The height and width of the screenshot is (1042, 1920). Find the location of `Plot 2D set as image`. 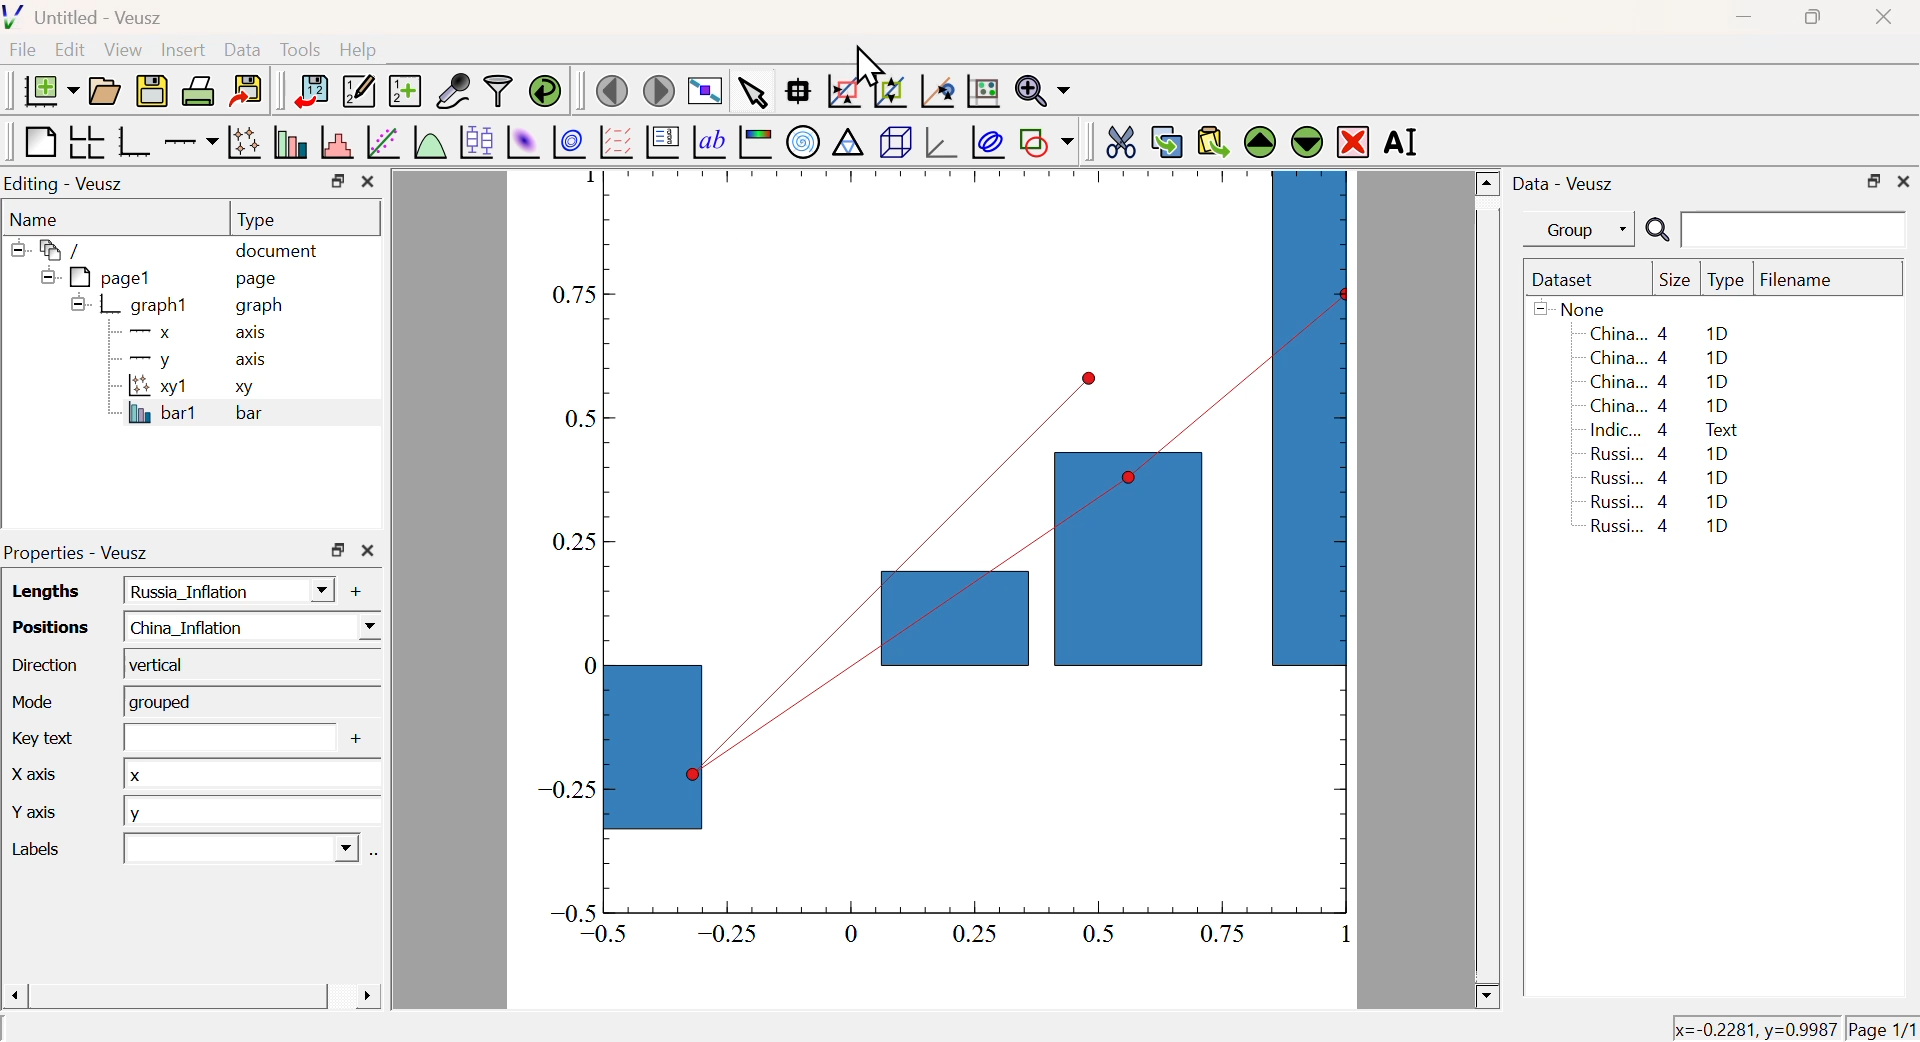

Plot 2D set as image is located at coordinates (522, 143).